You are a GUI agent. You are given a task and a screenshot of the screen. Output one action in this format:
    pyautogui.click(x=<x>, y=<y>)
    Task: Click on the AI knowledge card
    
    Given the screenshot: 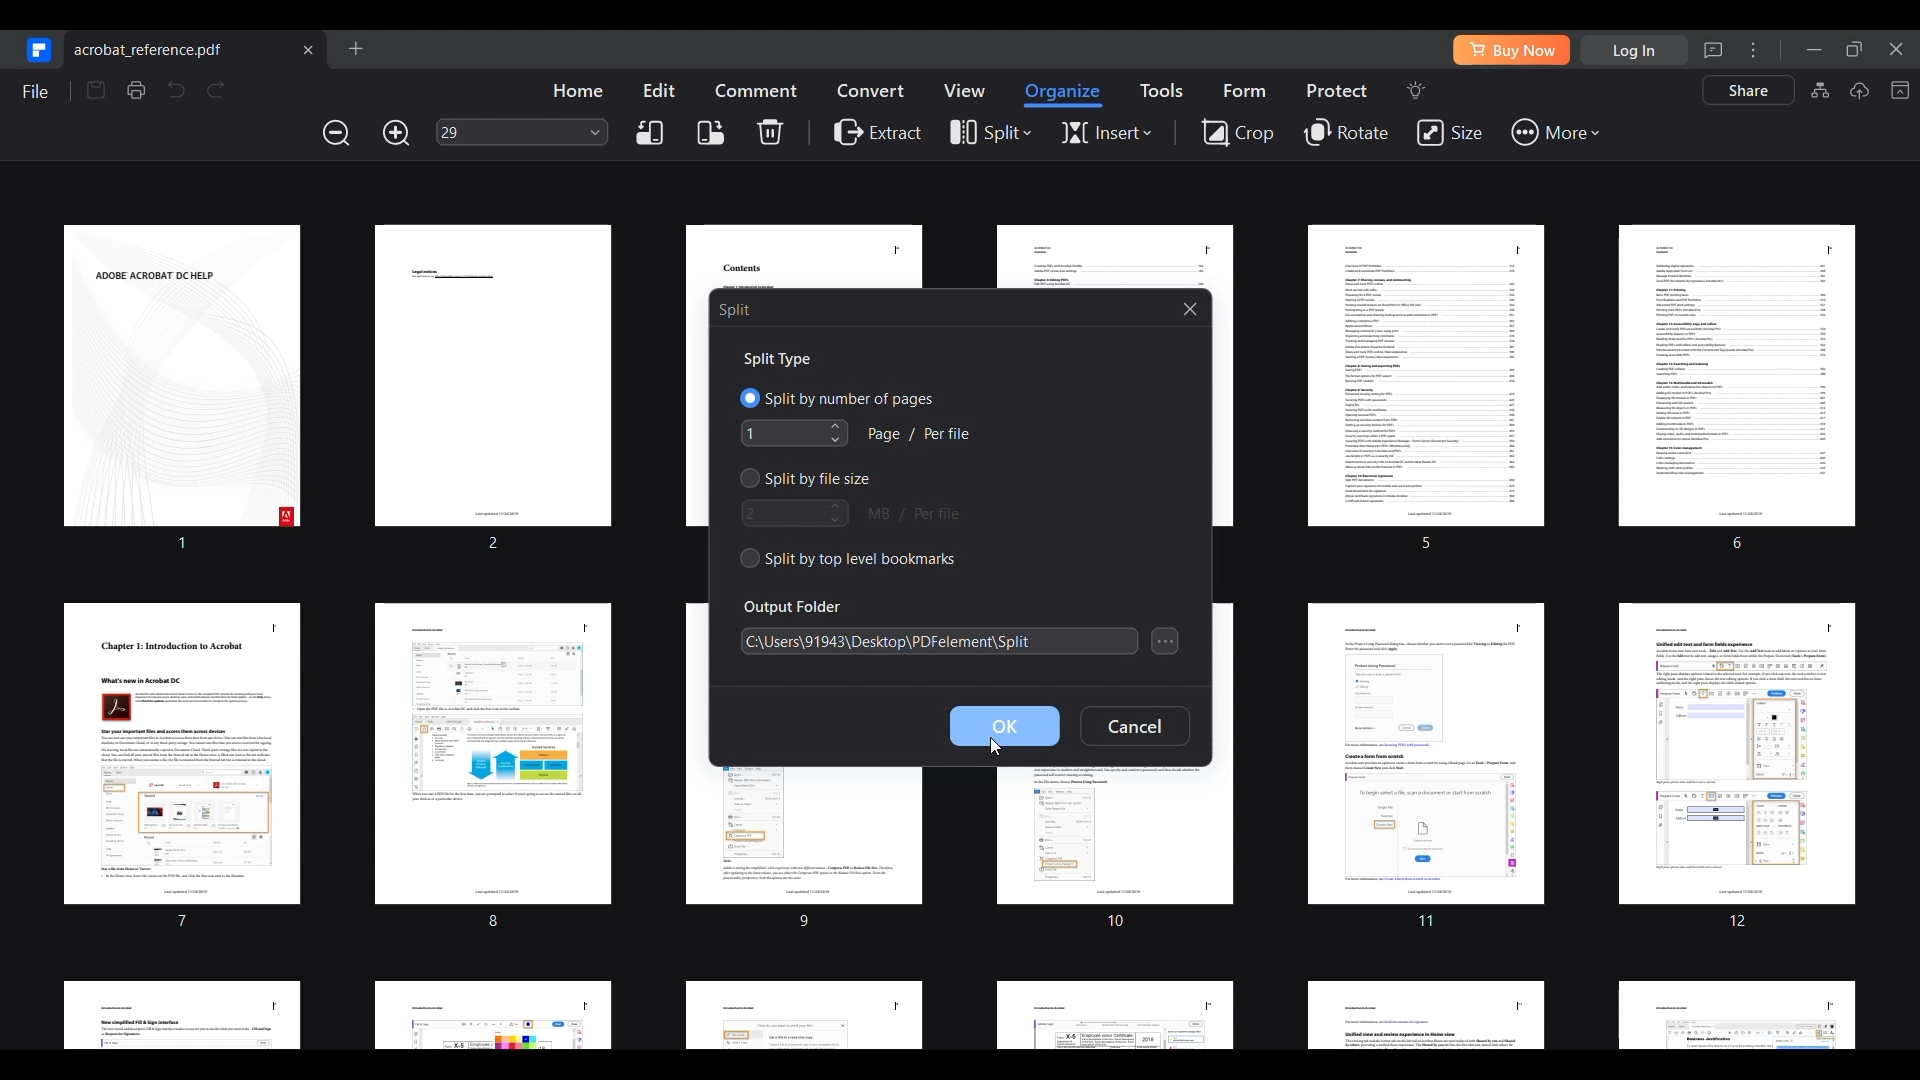 What is the action you would take?
    pyautogui.click(x=1820, y=90)
    